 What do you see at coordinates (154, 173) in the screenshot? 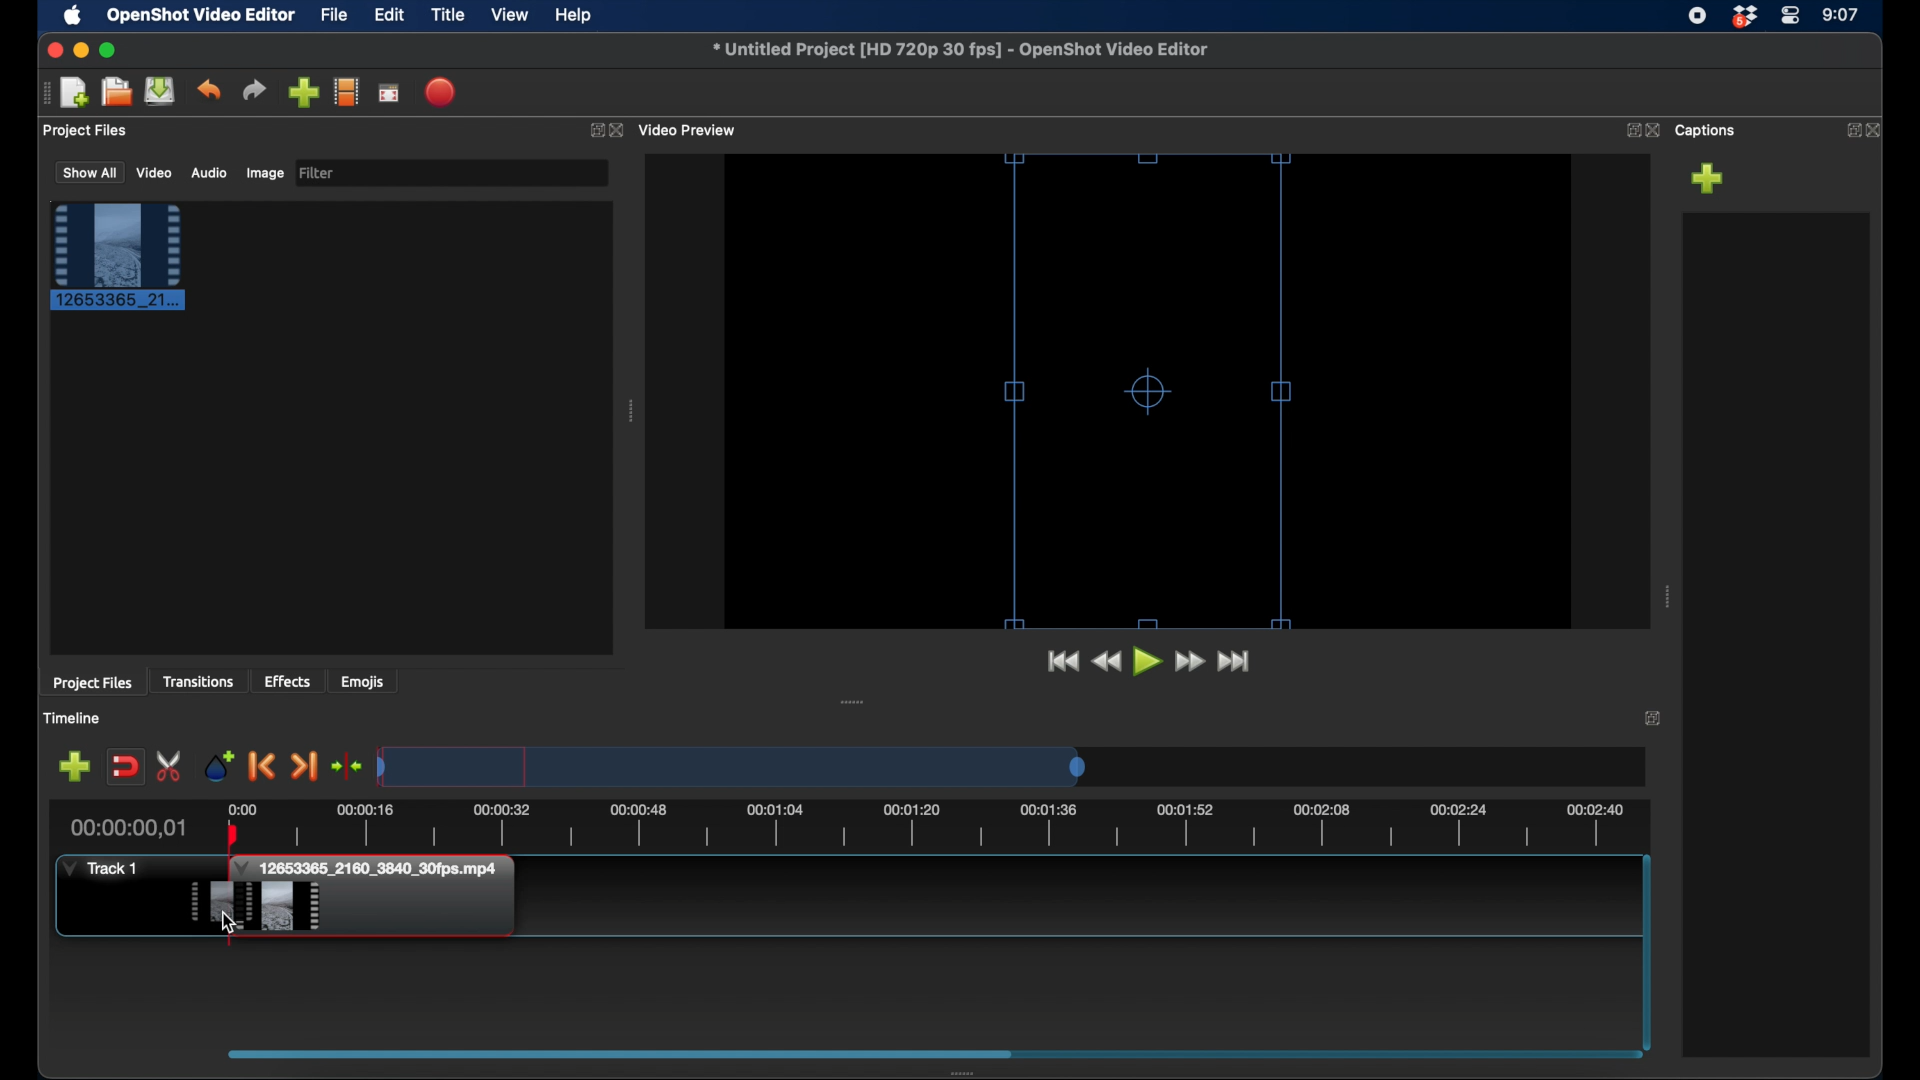
I see `video` at bounding box center [154, 173].